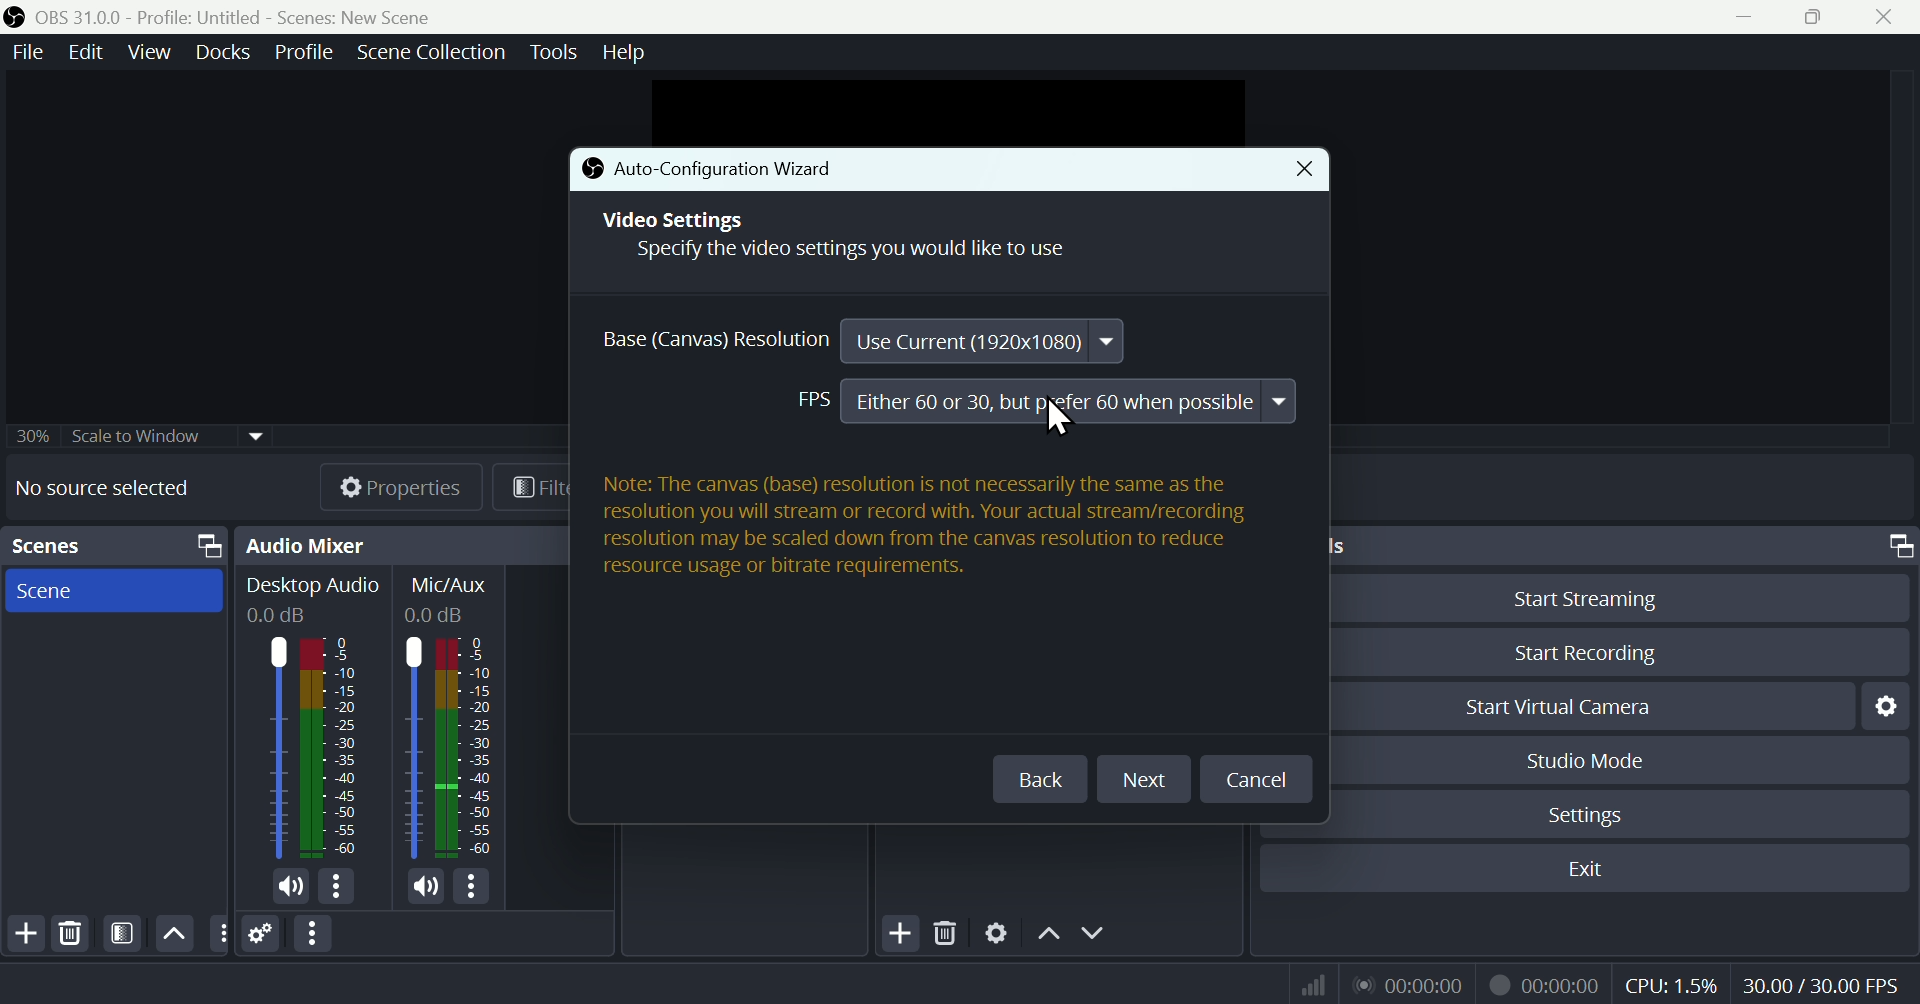 This screenshot has width=1920, height=1004. Describe the element at coordinates (291, 887) in the screenshot. I see `mic` at that location.